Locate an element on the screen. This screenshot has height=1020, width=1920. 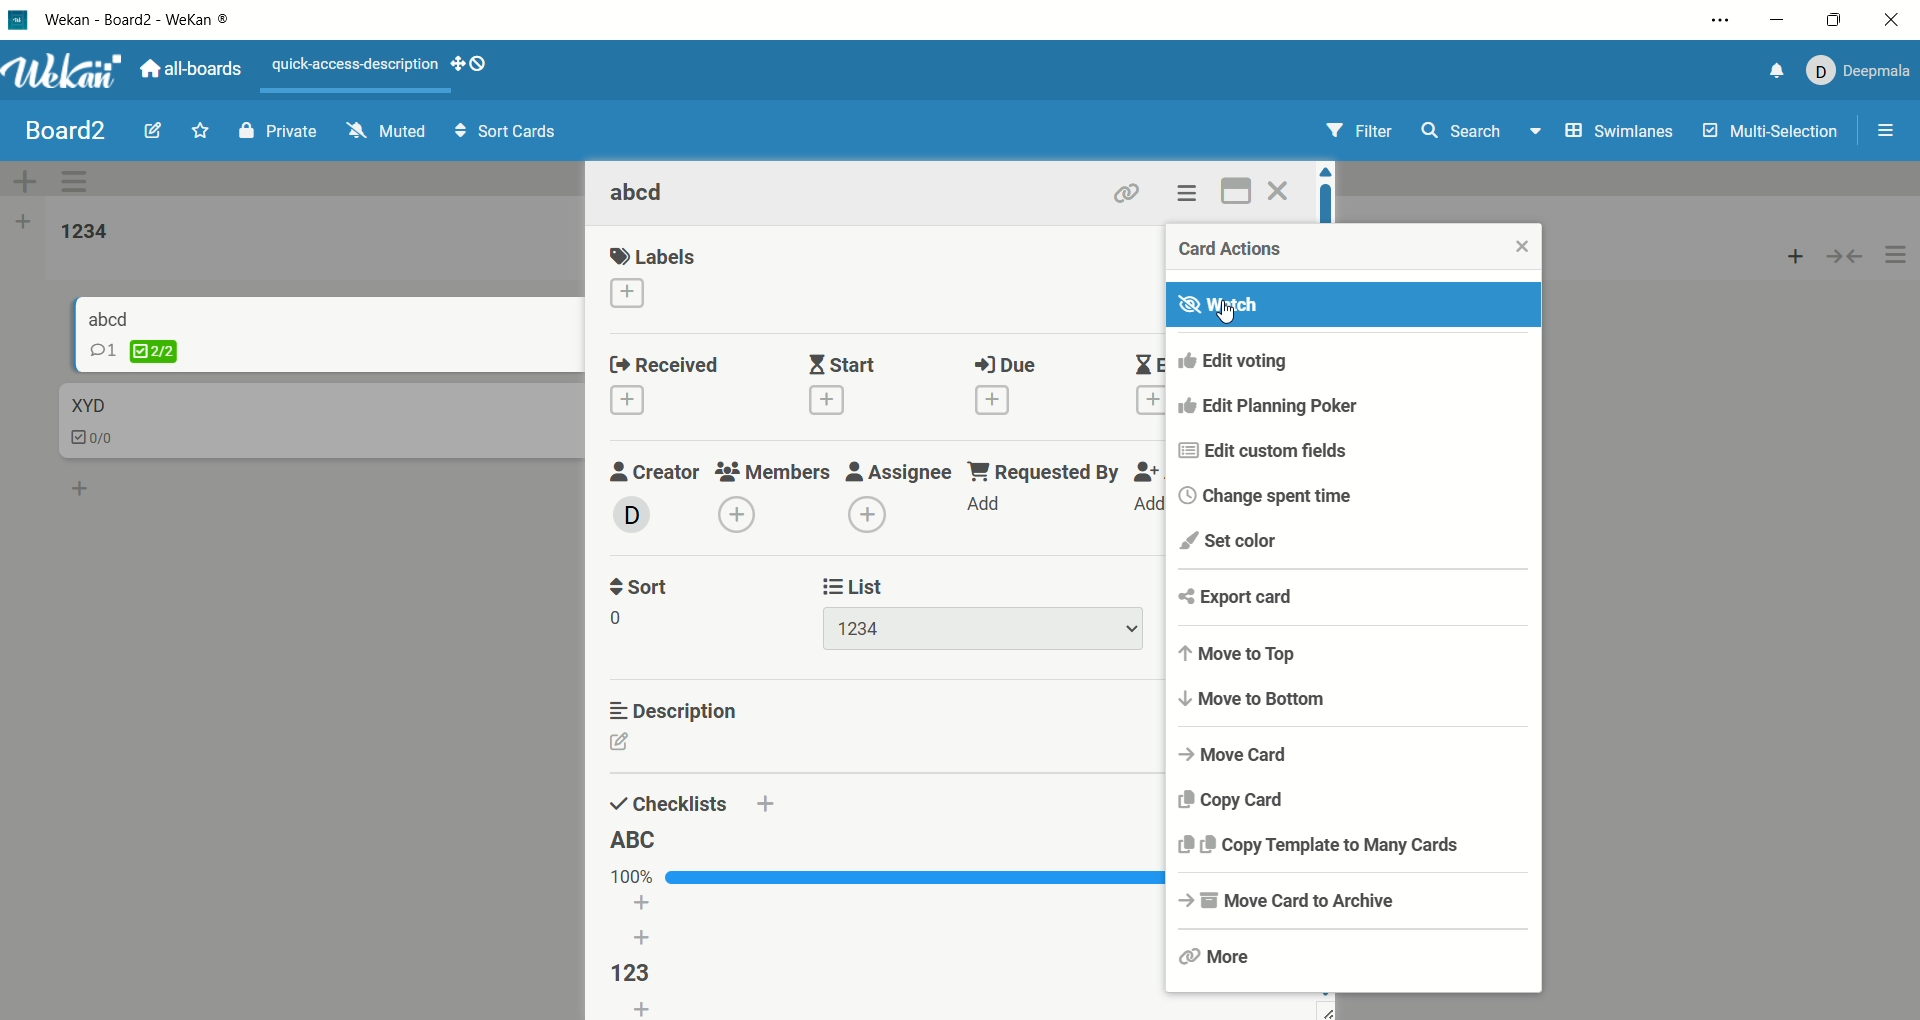
sort is located at coordinates (644, 599).